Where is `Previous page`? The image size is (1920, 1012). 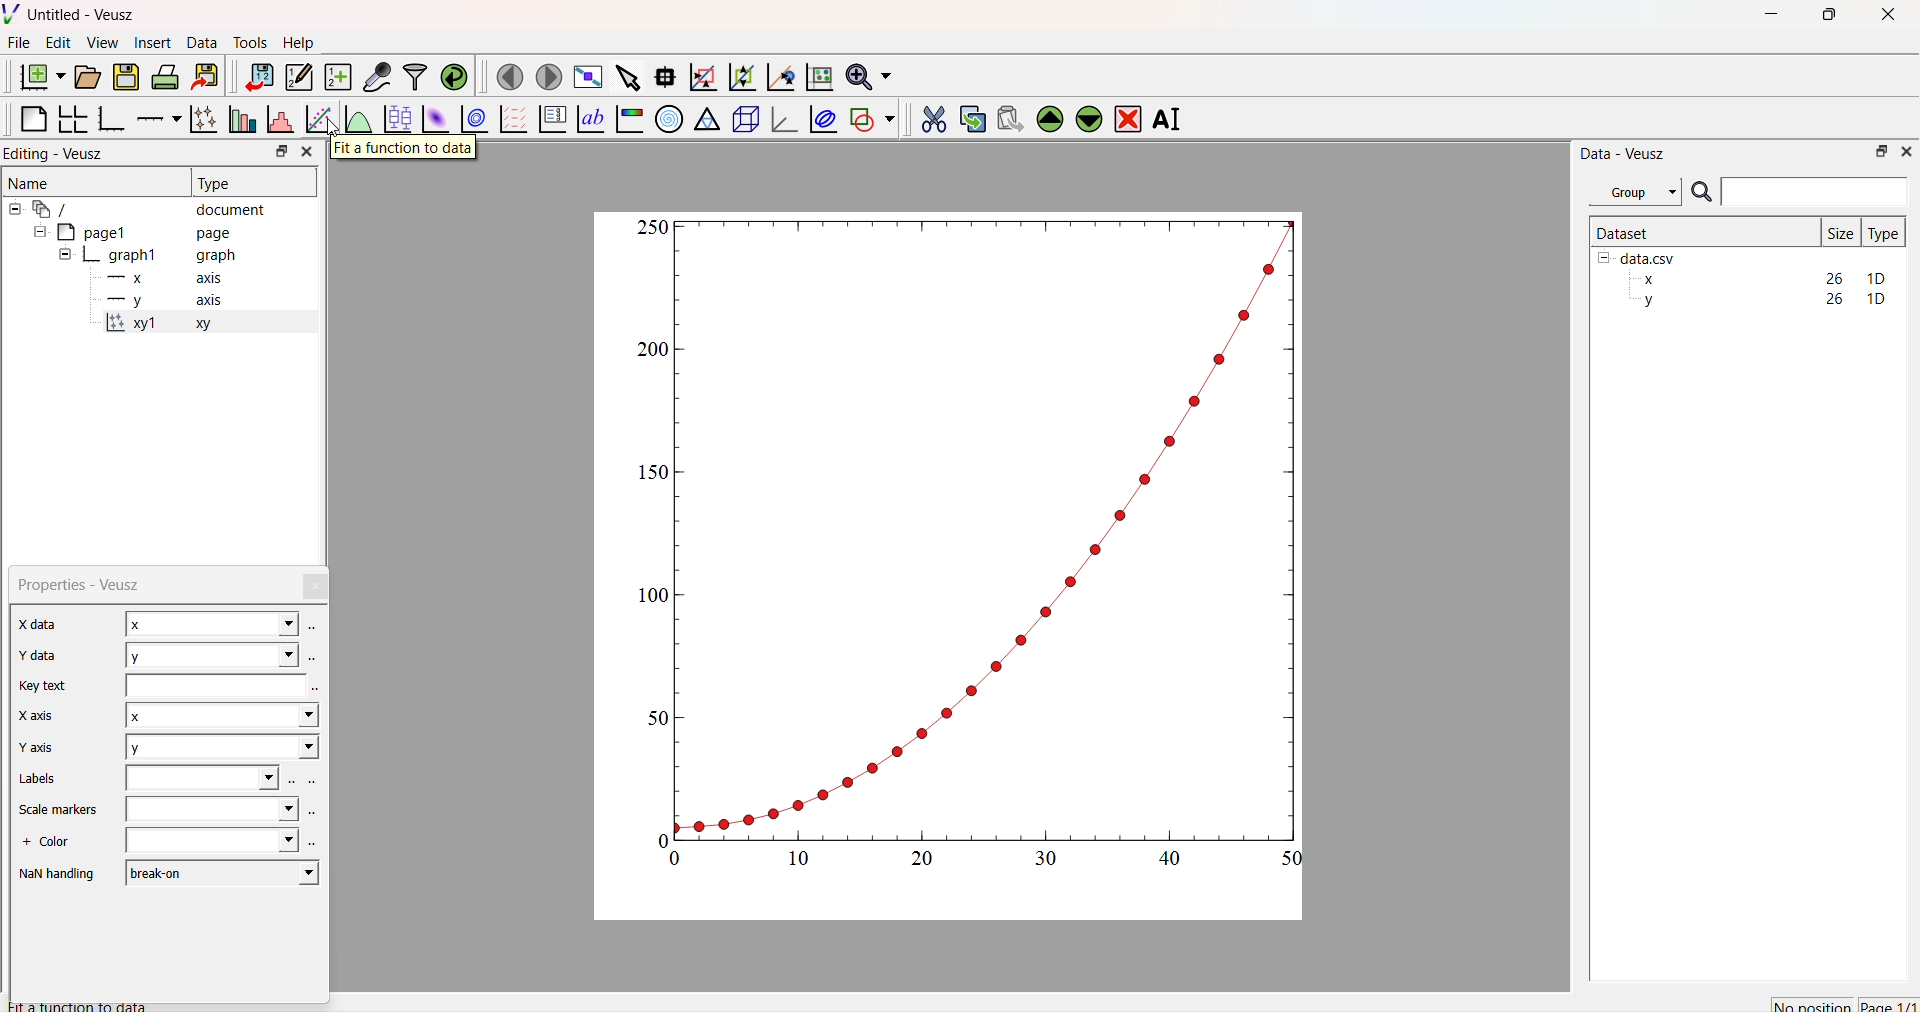 Previous page is located at coordinates (510, 77).